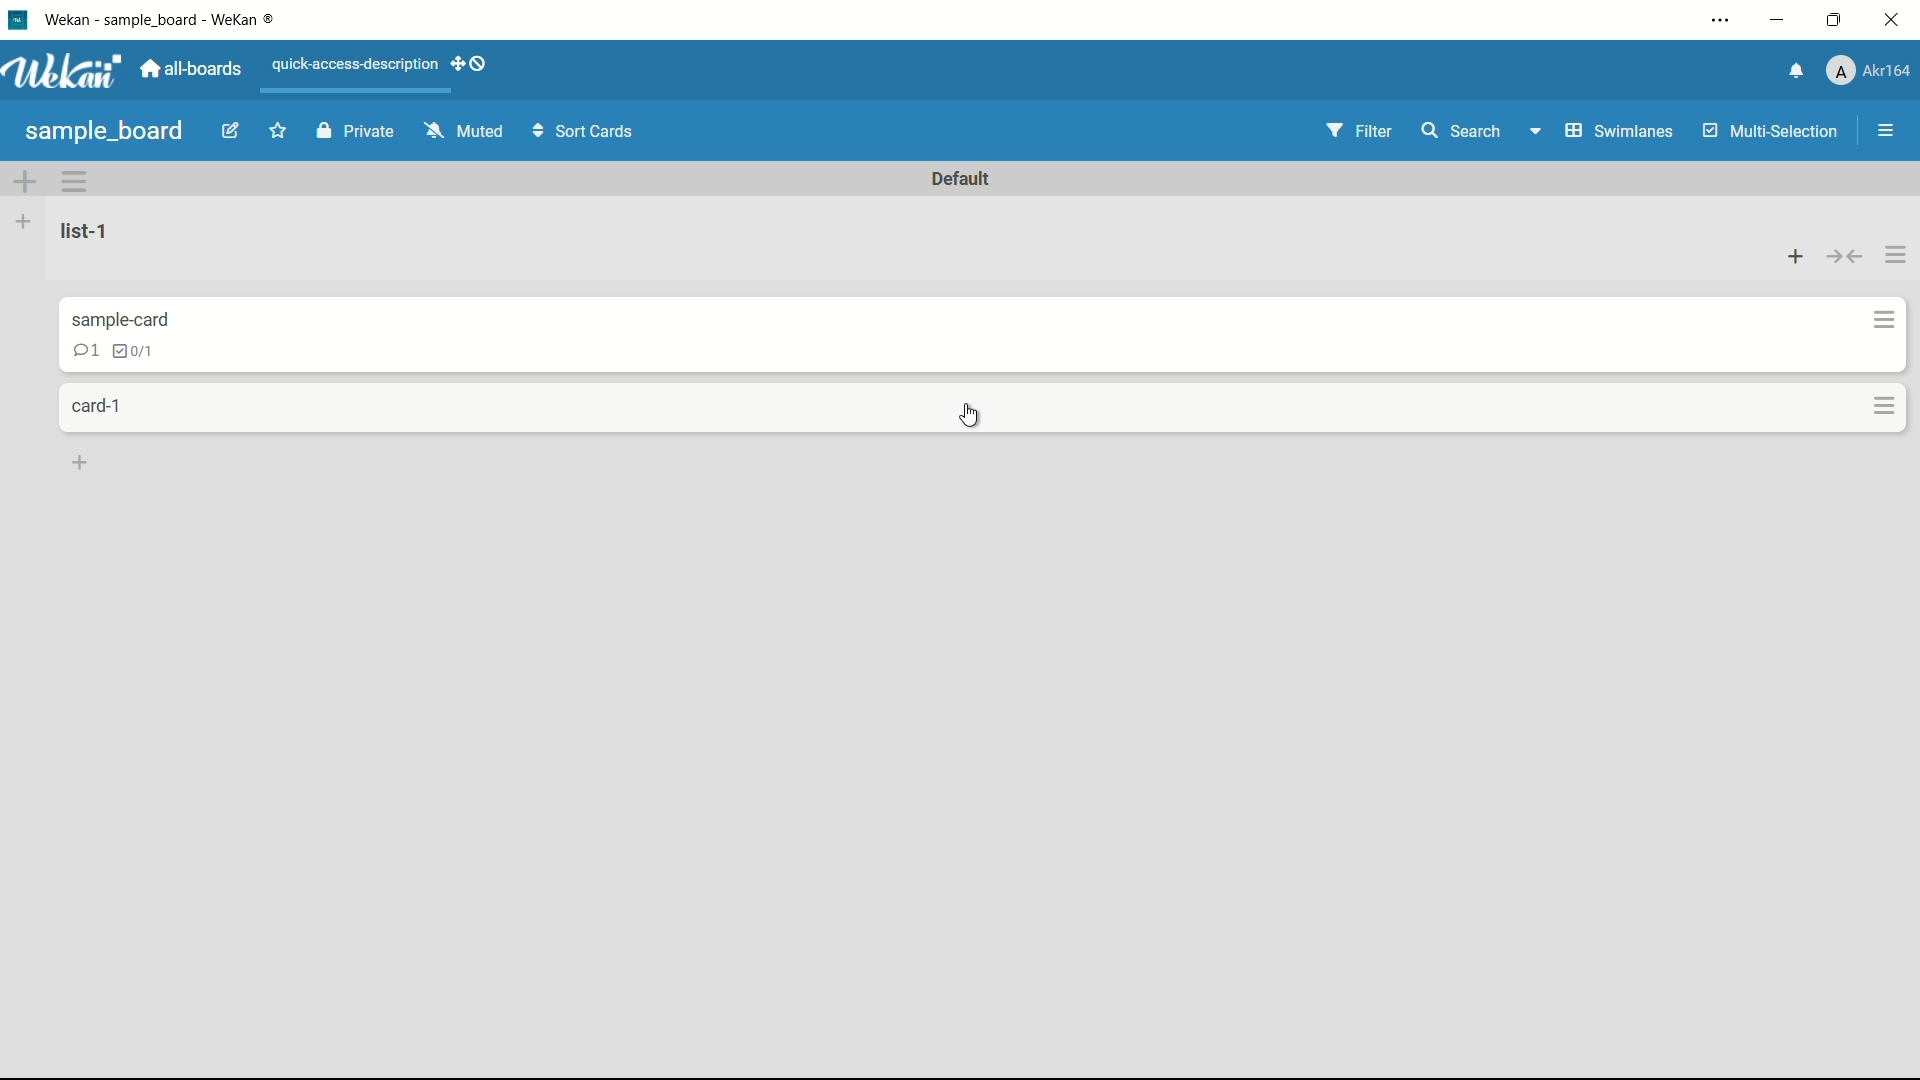 Image resolution: width=1920 pixels, height=1080 pixels. What do you see at coordinates (65, 73) in the screenshot?
I see `Wekan logo` at bounding box center [65, 73].